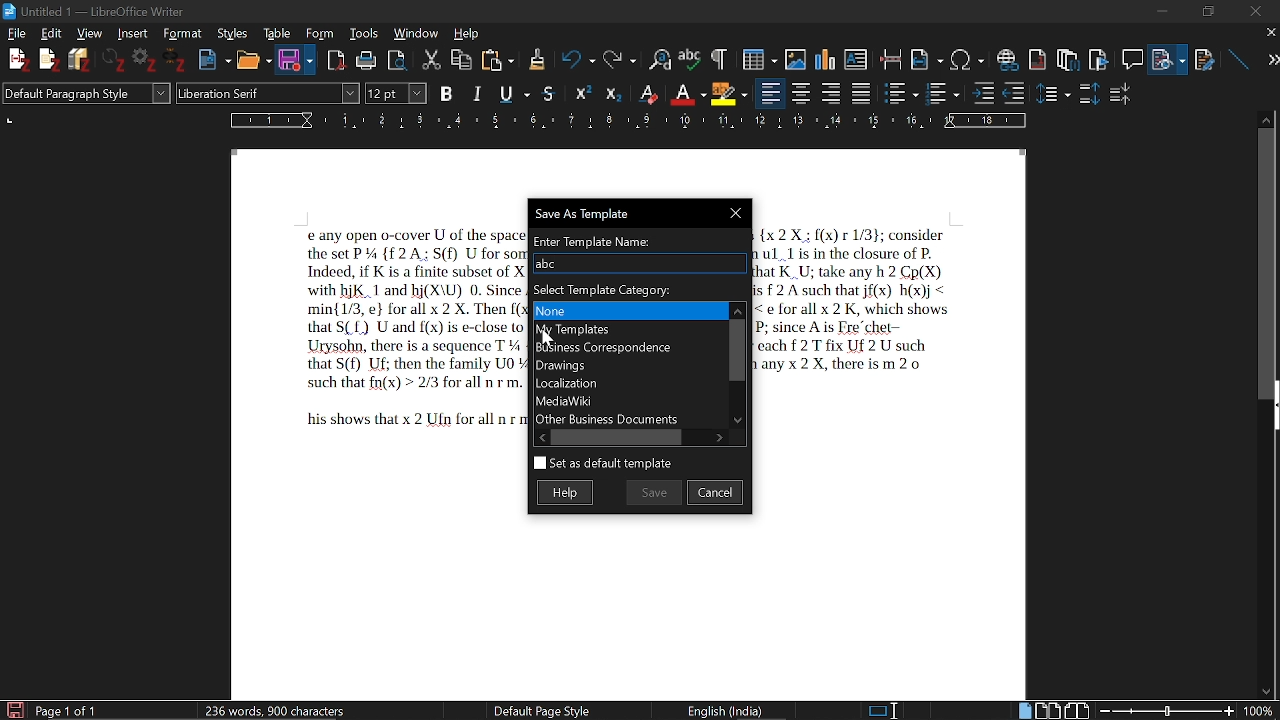 This screenshot has height=720, width=1280. I want to click on Import as pdf, so click(337, 57).